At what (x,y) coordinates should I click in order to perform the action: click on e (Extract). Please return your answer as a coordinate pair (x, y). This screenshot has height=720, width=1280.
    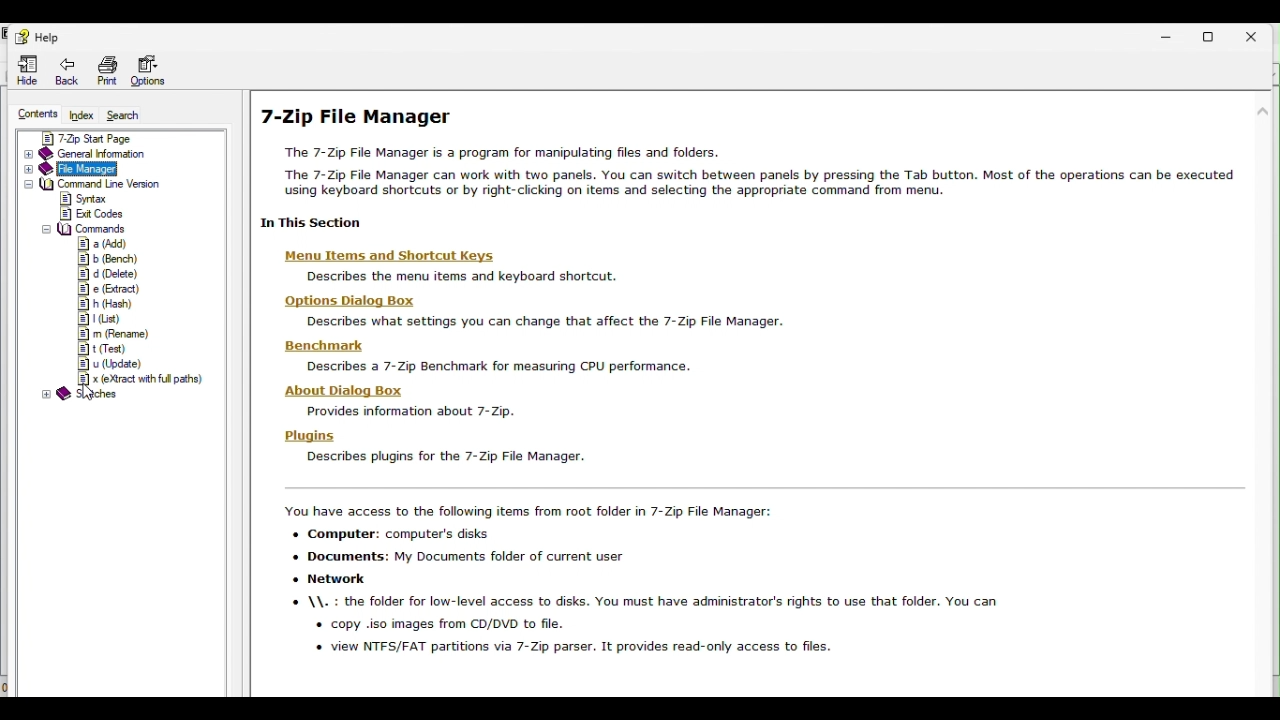
    Looking at the image, I should click on (112, 288).